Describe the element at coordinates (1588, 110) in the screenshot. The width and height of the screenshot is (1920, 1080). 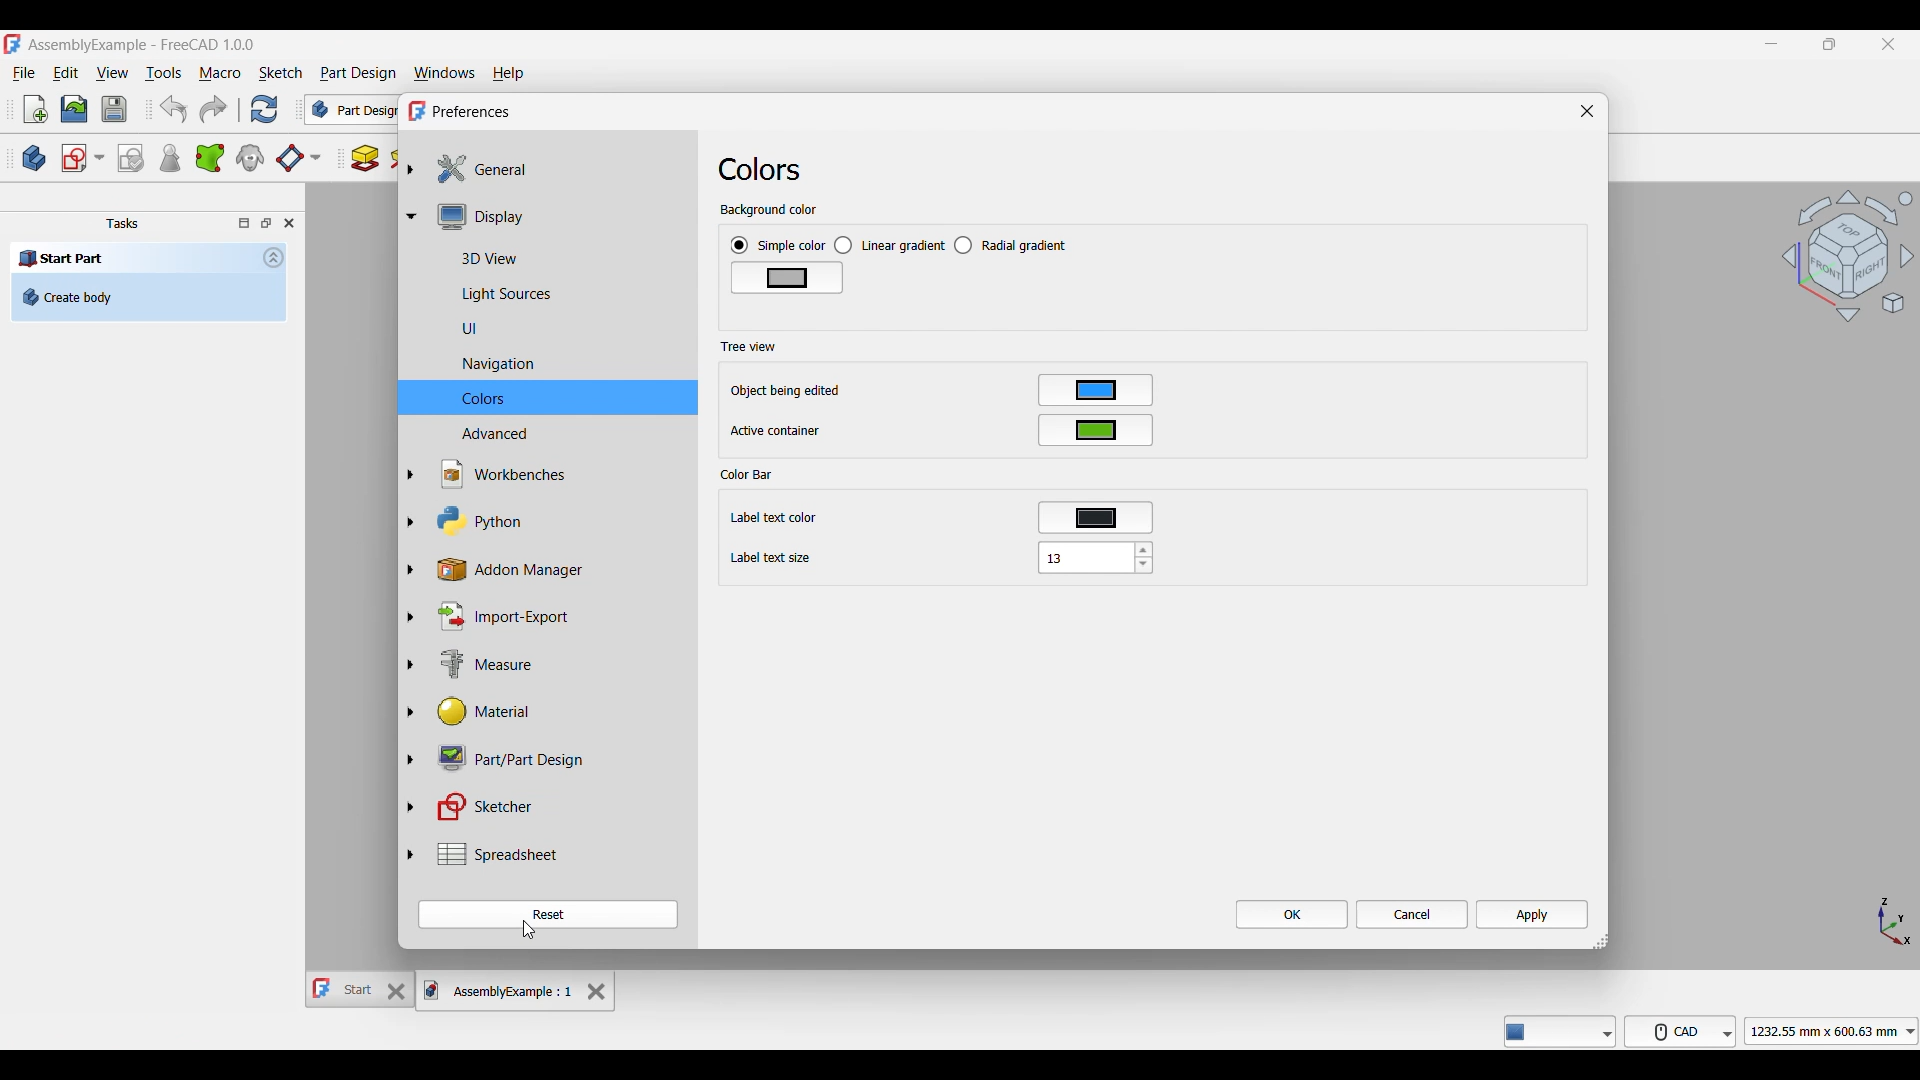
I see `Close` at that location.